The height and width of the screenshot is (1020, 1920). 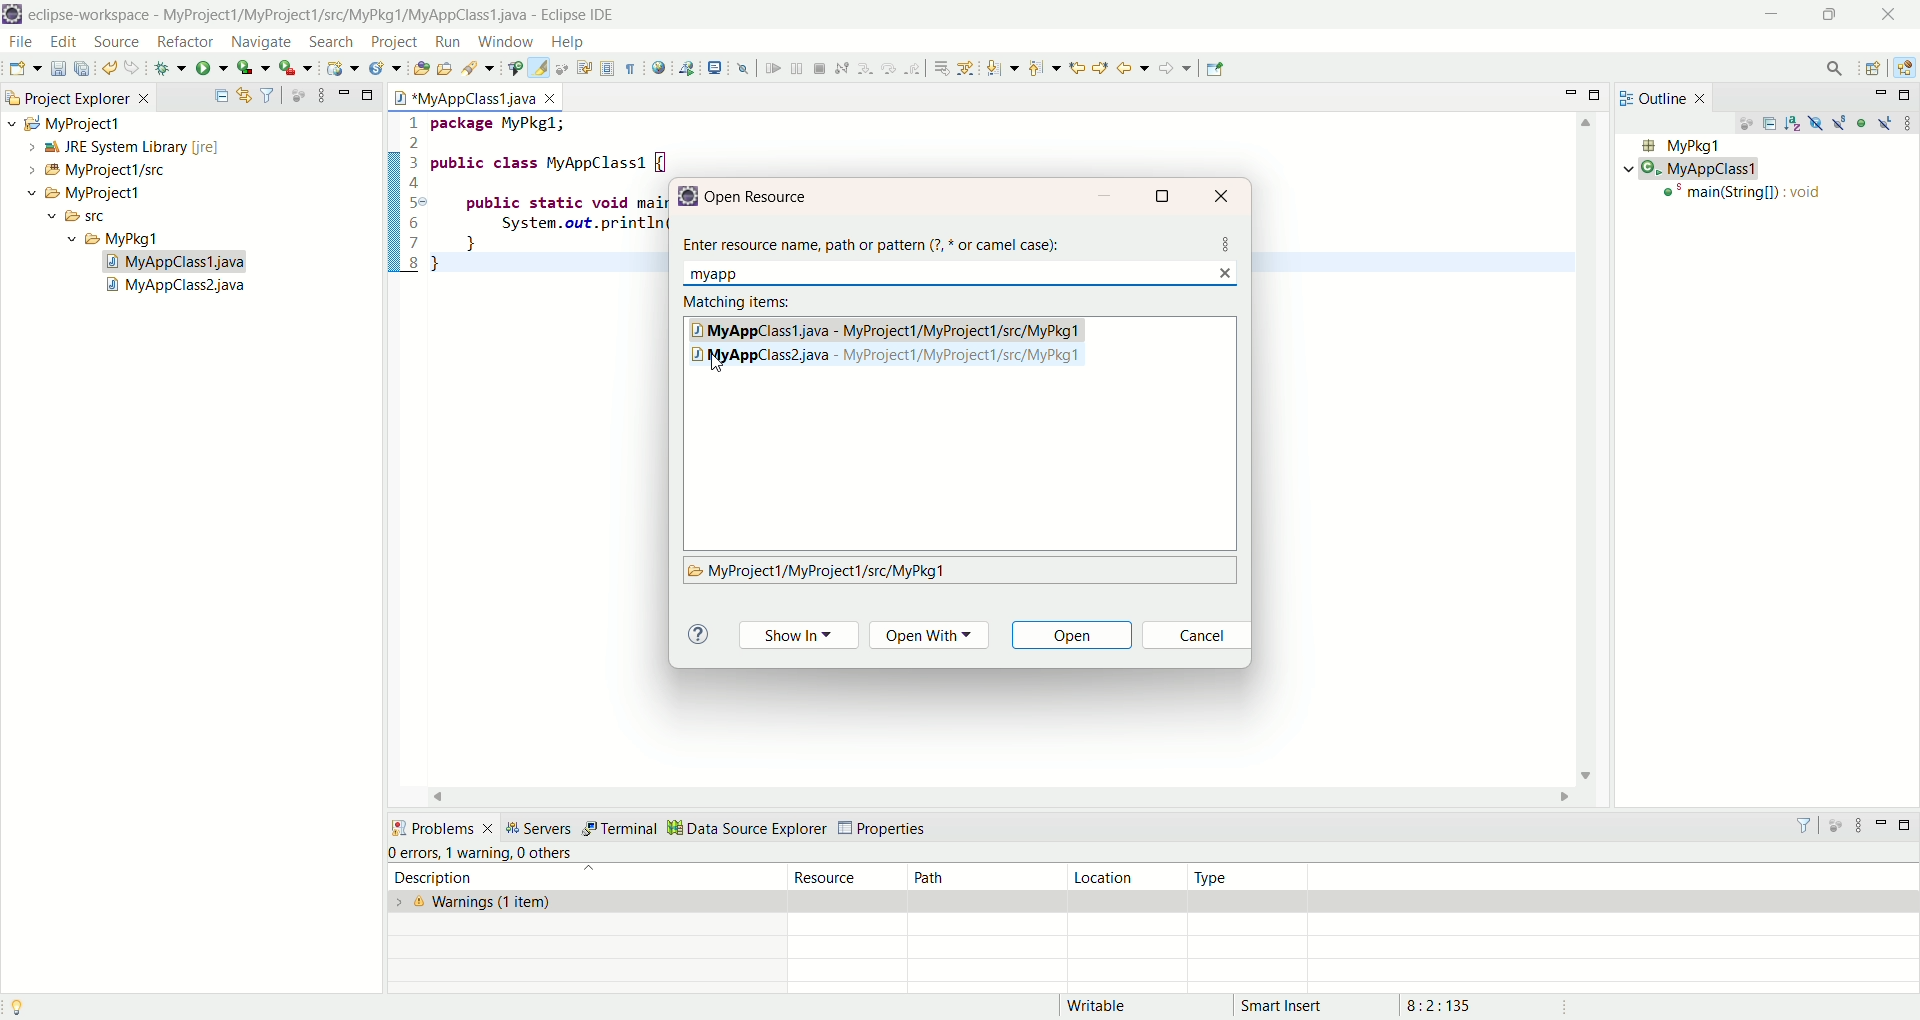 What do you see at coordinates (114, 147) in the screenshot?
I see `JRE system library` at bounding box center [114, 147].